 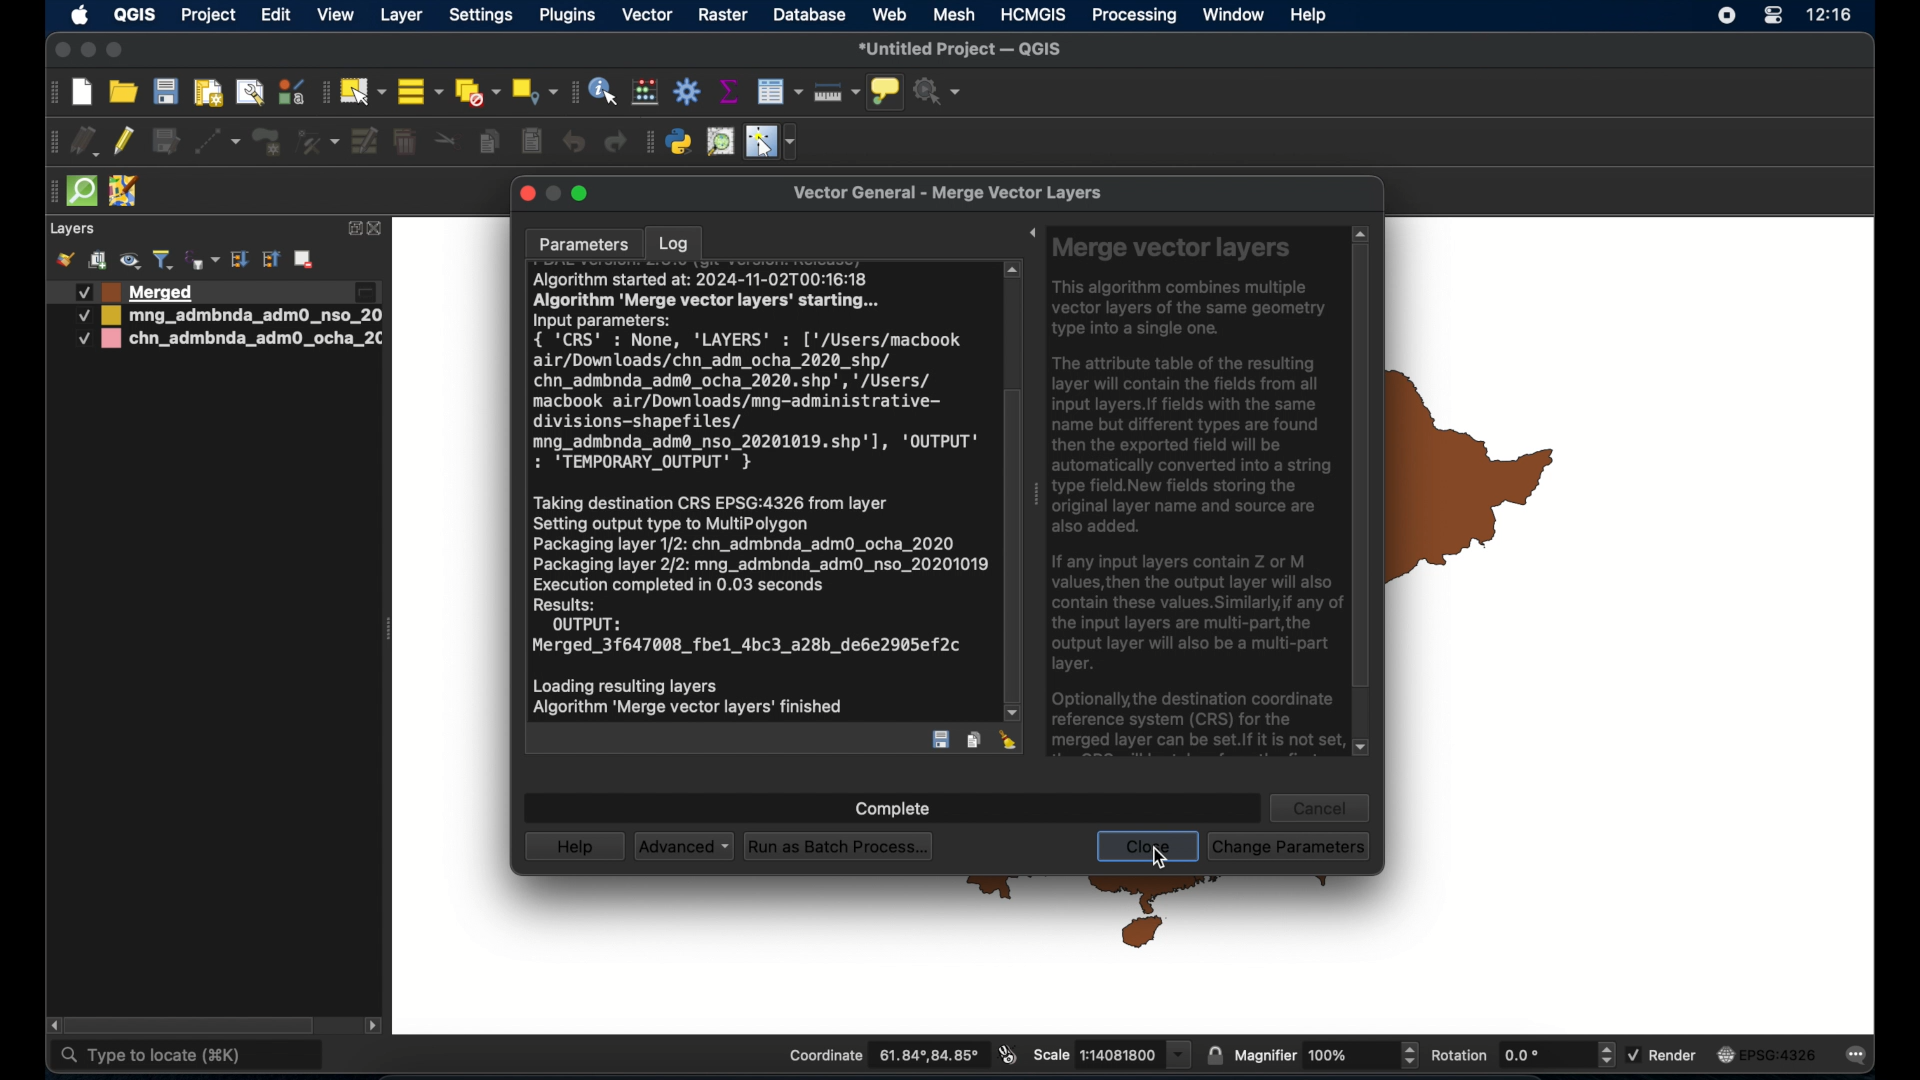 I want to click on digitize with segment, so click(x=216, y=140).